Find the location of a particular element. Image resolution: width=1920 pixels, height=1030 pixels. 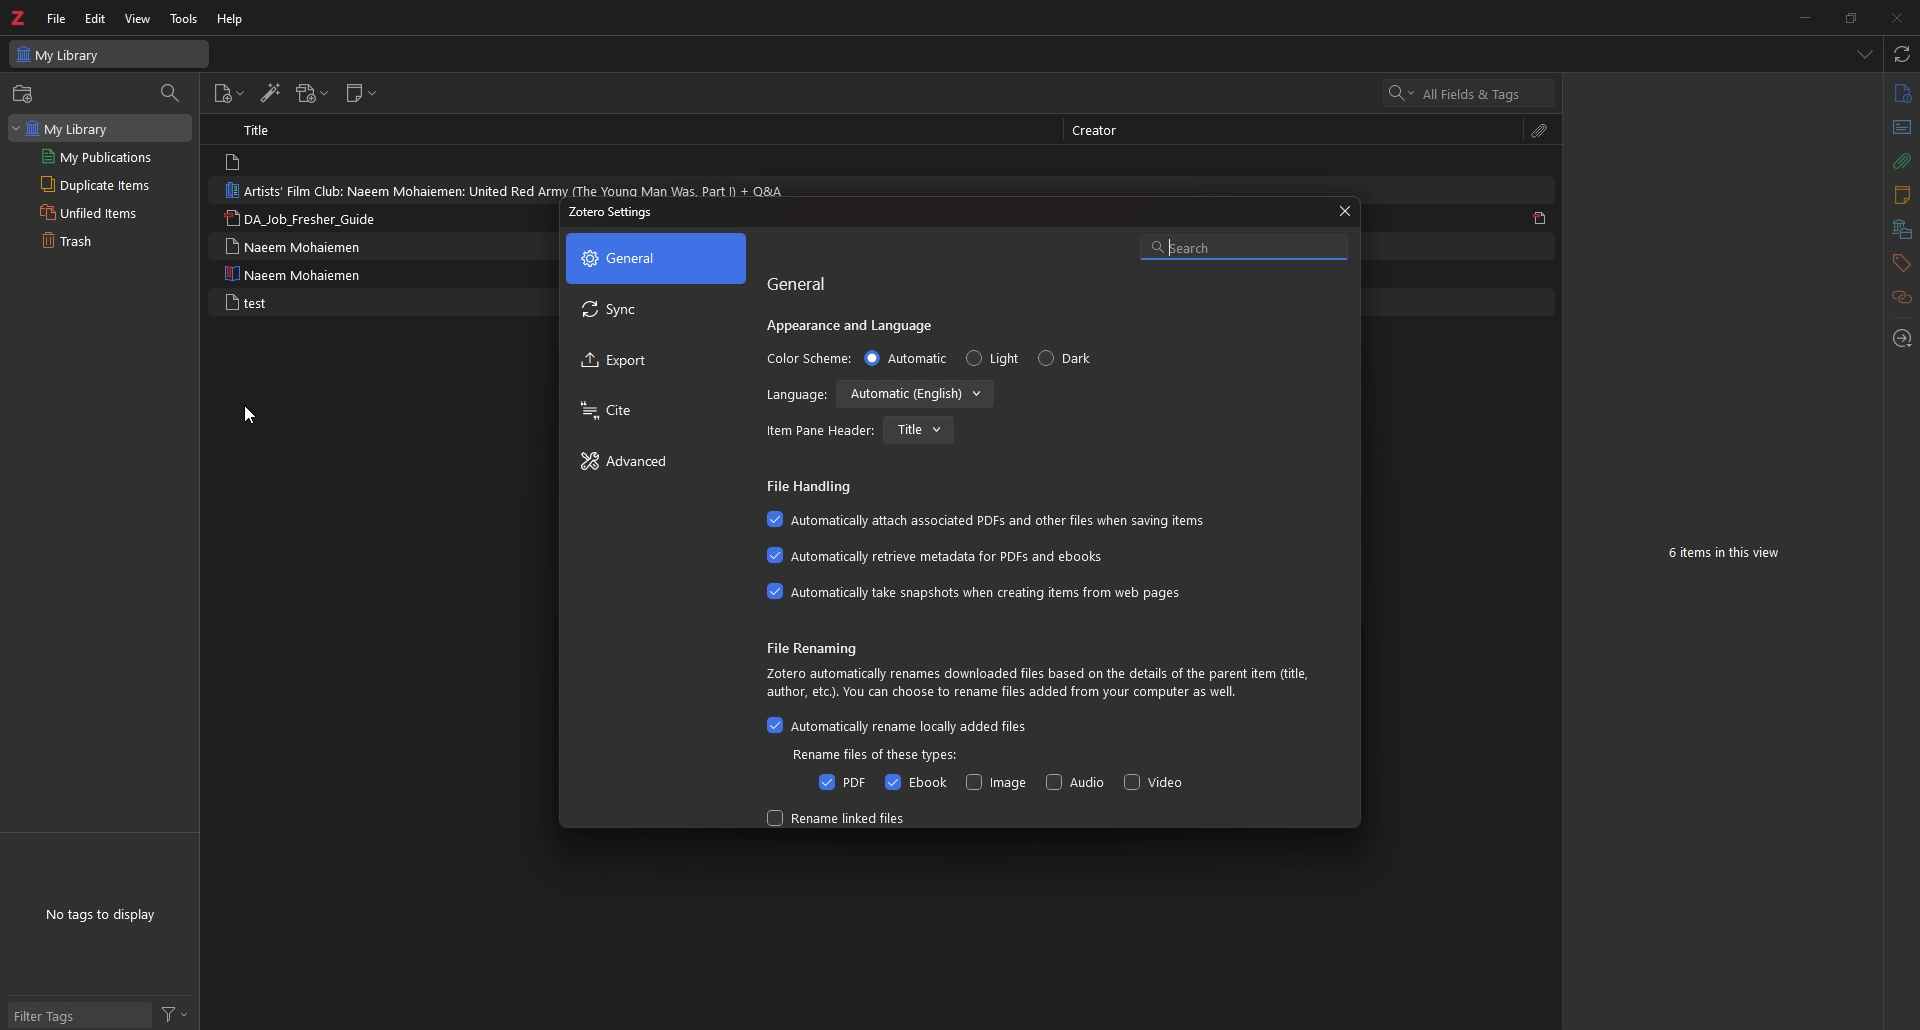

resize is located at coordinates (1850, 17).